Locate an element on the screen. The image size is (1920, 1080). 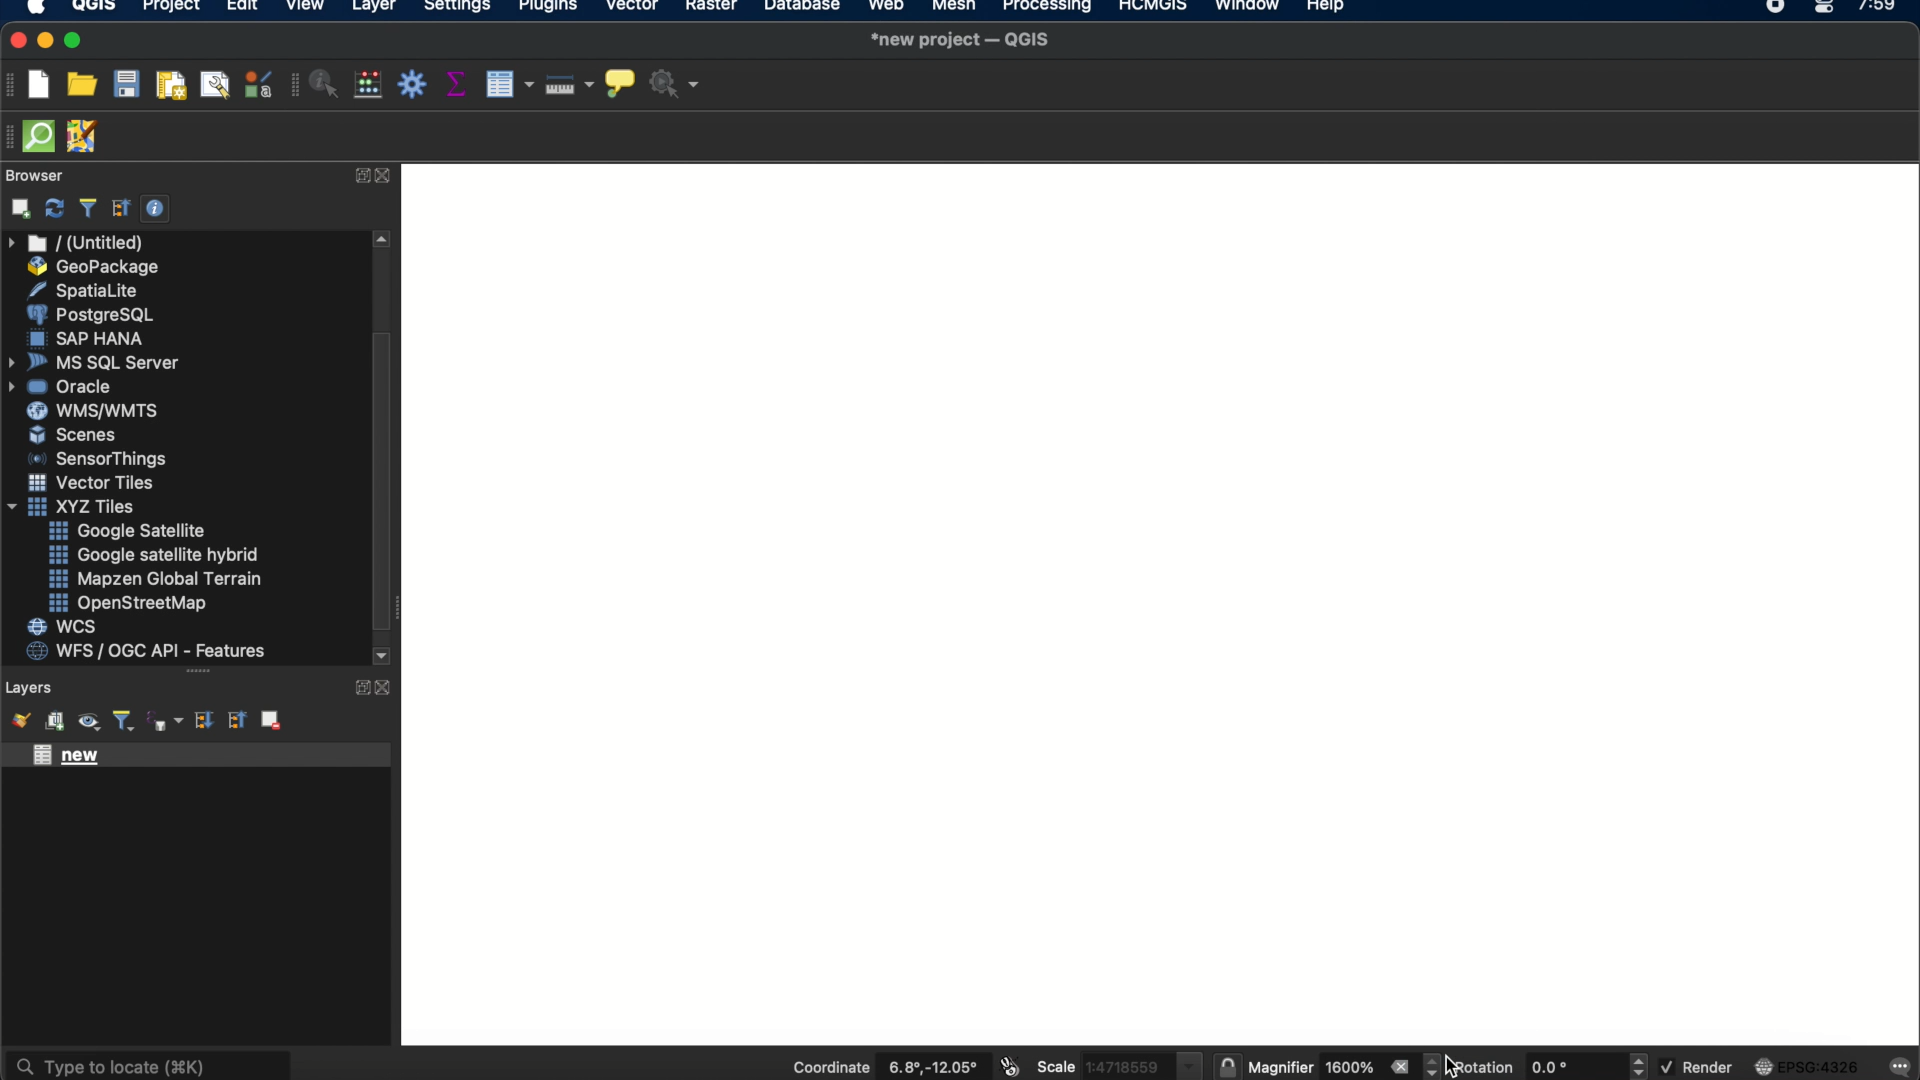
web is located at coordinates (887, 8).